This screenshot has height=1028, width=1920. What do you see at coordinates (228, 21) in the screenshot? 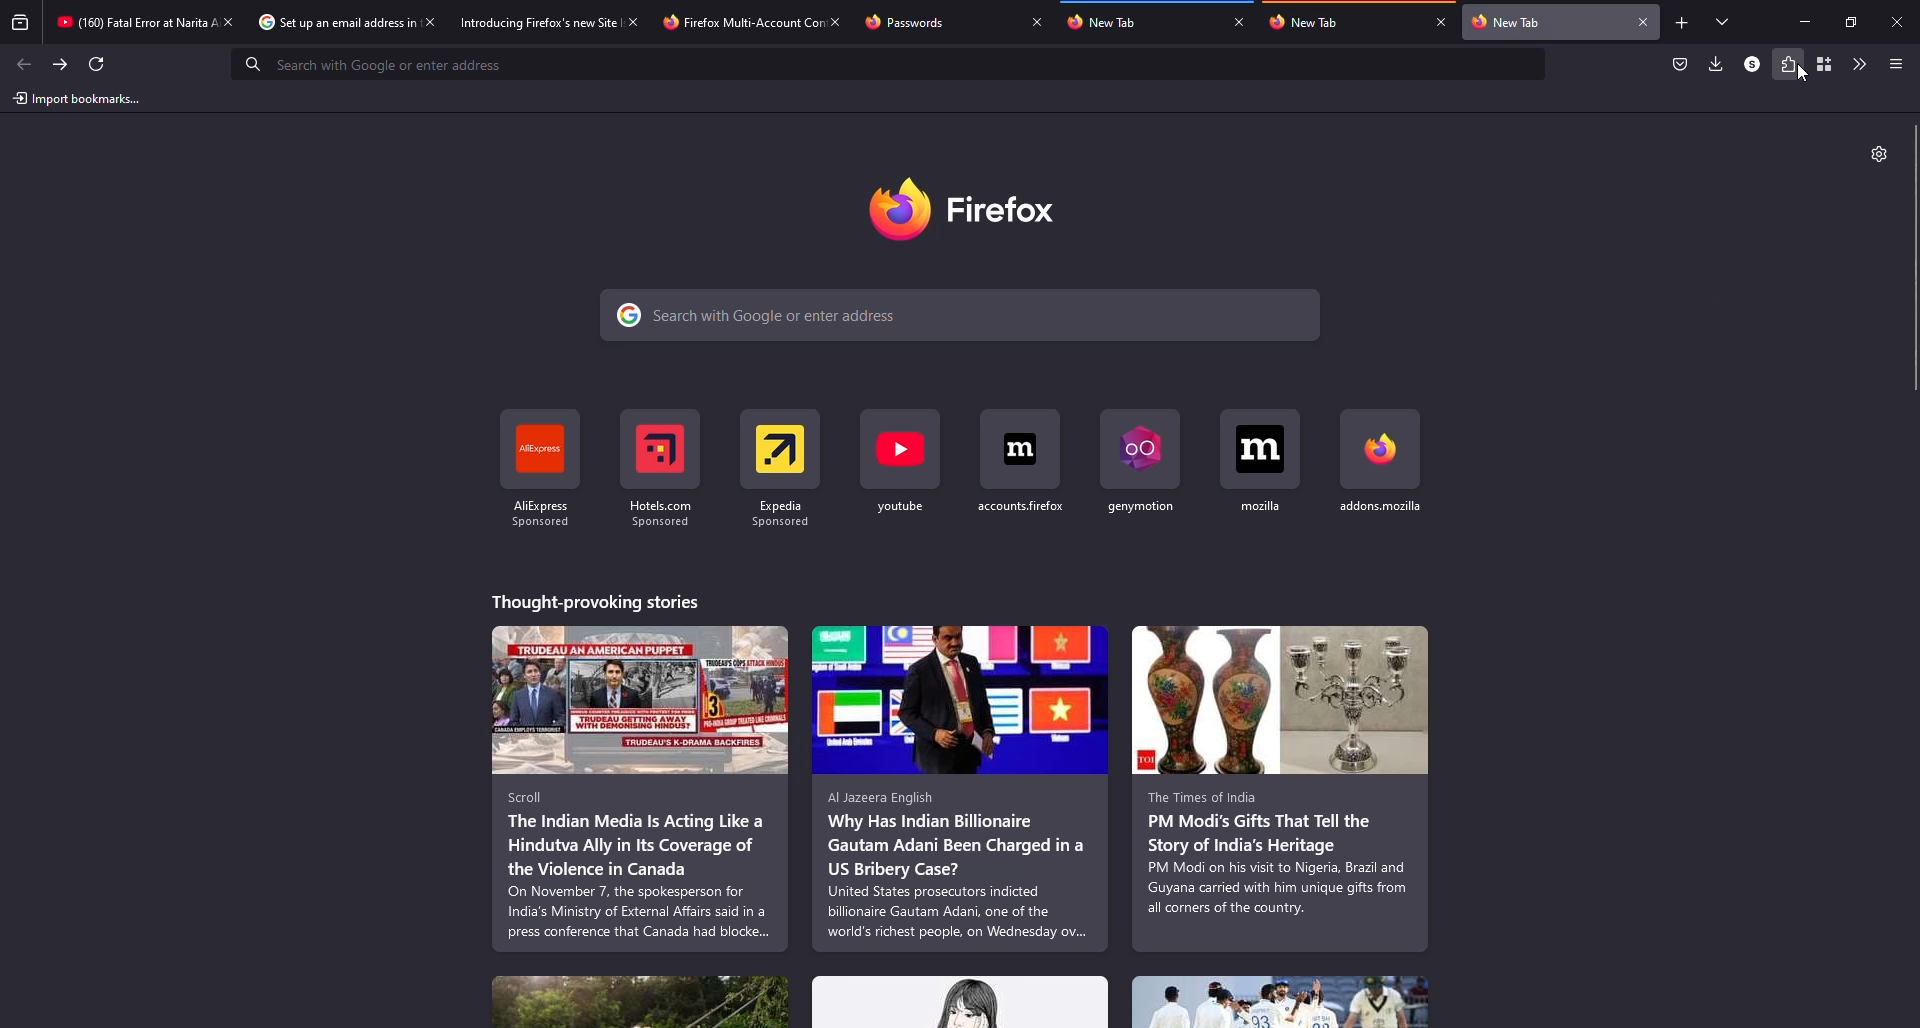
I see `close` at bounding box center [228, 21].